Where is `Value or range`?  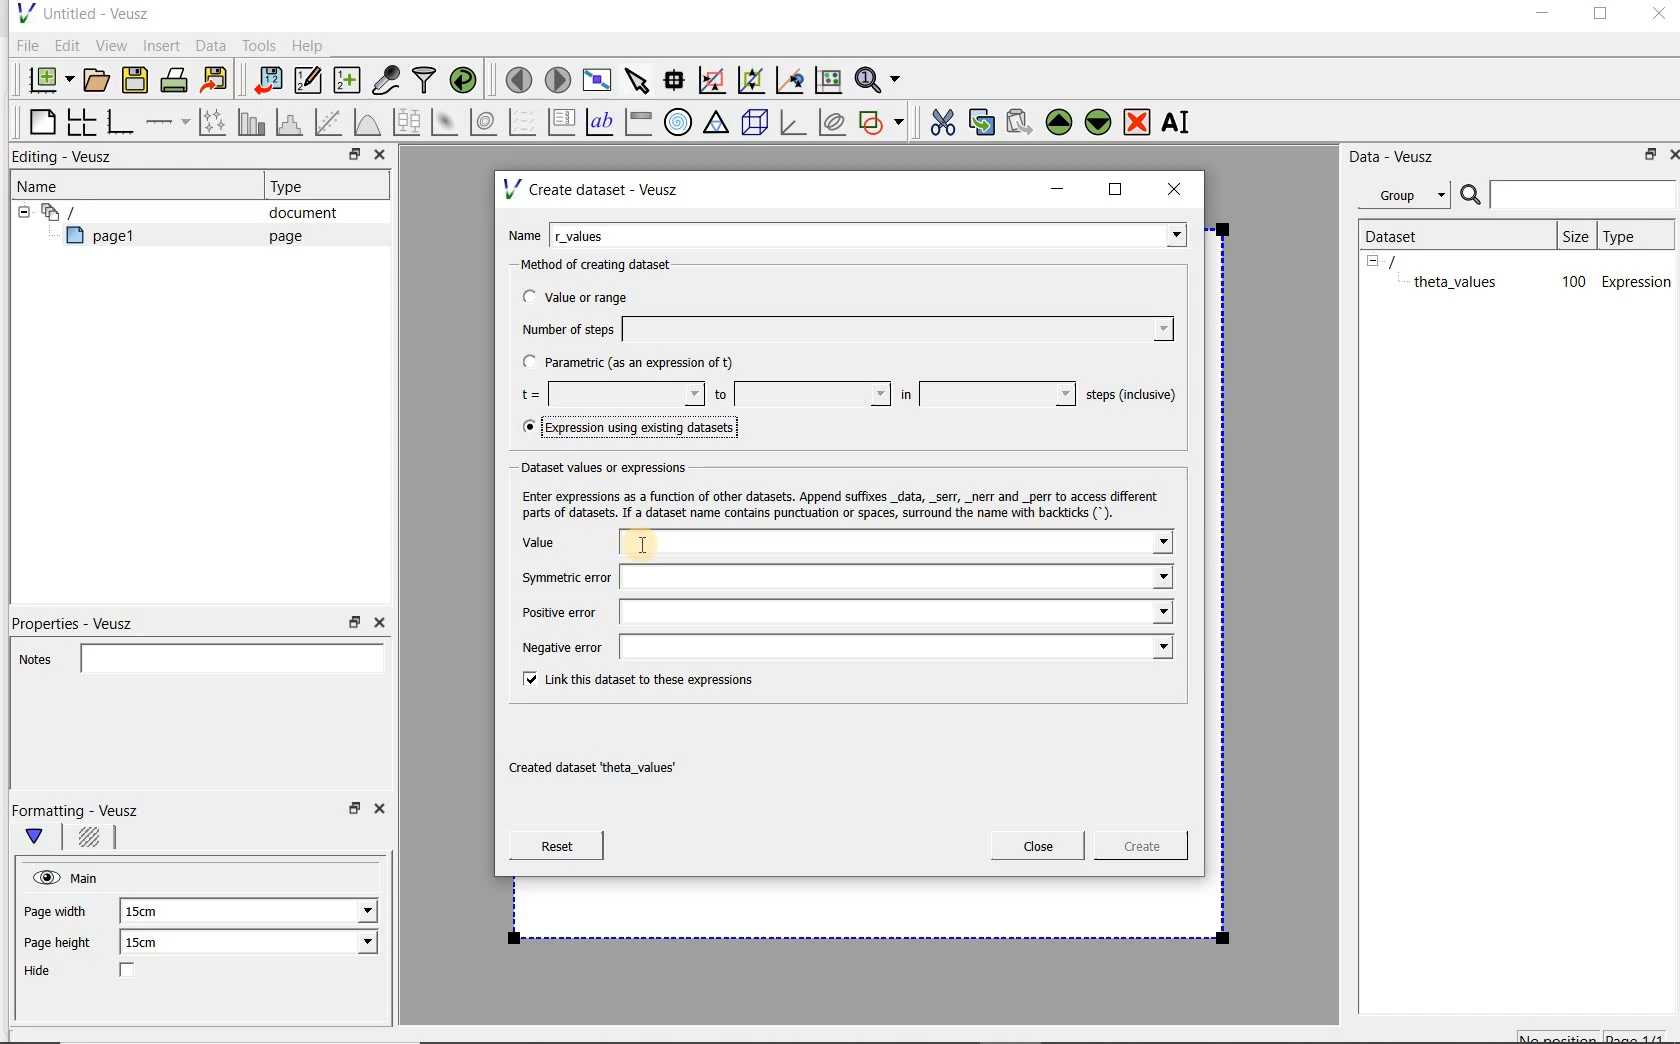 Value or range is located at coordinates (593, 294).